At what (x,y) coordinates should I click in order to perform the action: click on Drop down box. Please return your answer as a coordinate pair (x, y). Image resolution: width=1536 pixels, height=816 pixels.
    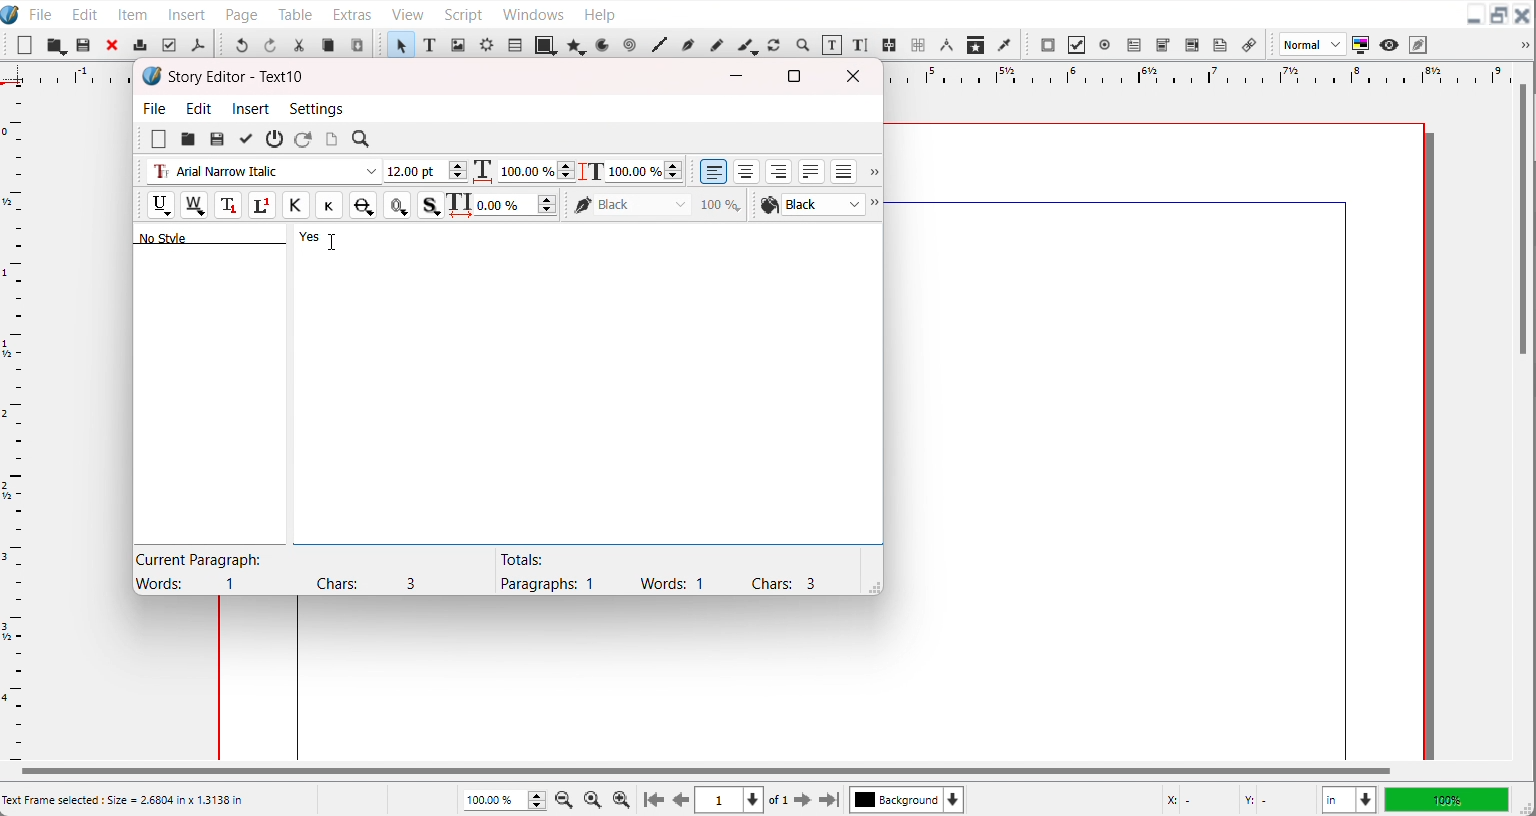
    Looking at the image, I should click on (1522, 45).